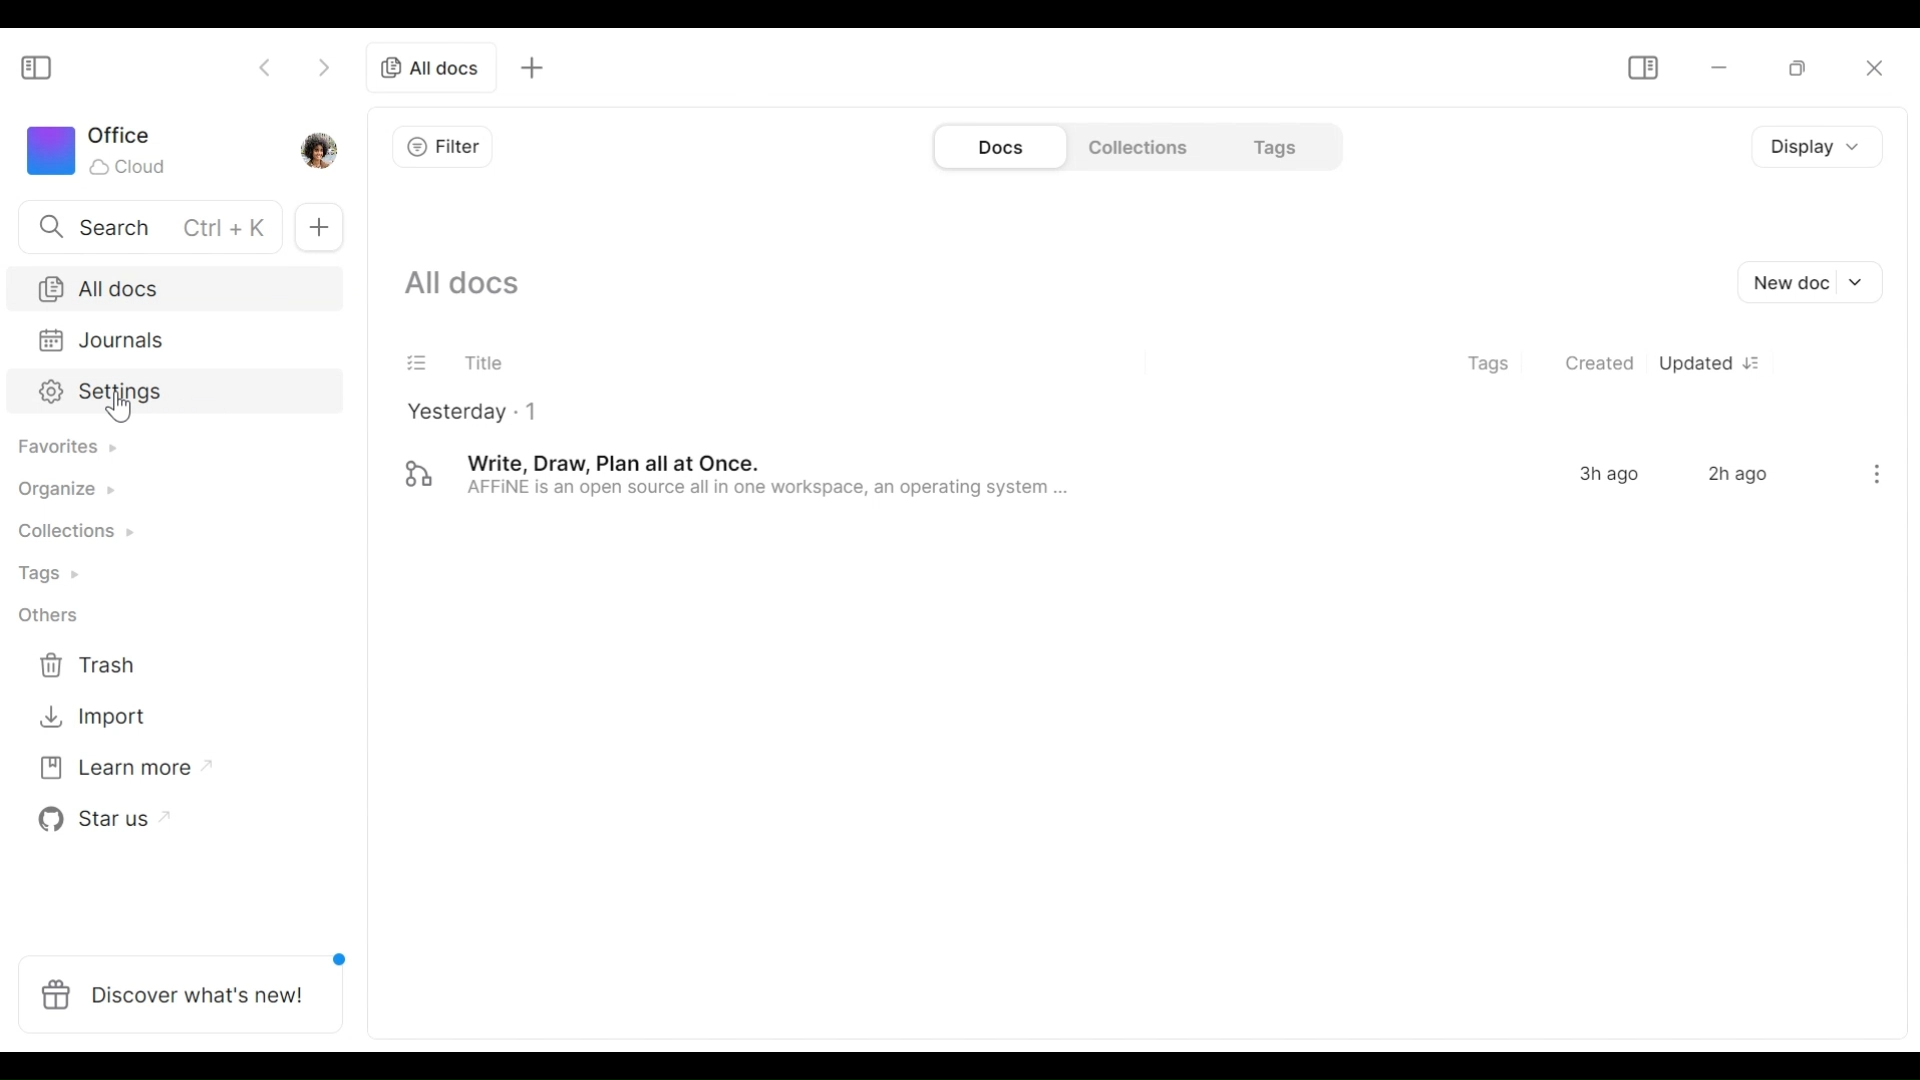  What do you see at coordinates (47, 614) in the screenshot?
I see `Others` at bounding box center [47, 614].